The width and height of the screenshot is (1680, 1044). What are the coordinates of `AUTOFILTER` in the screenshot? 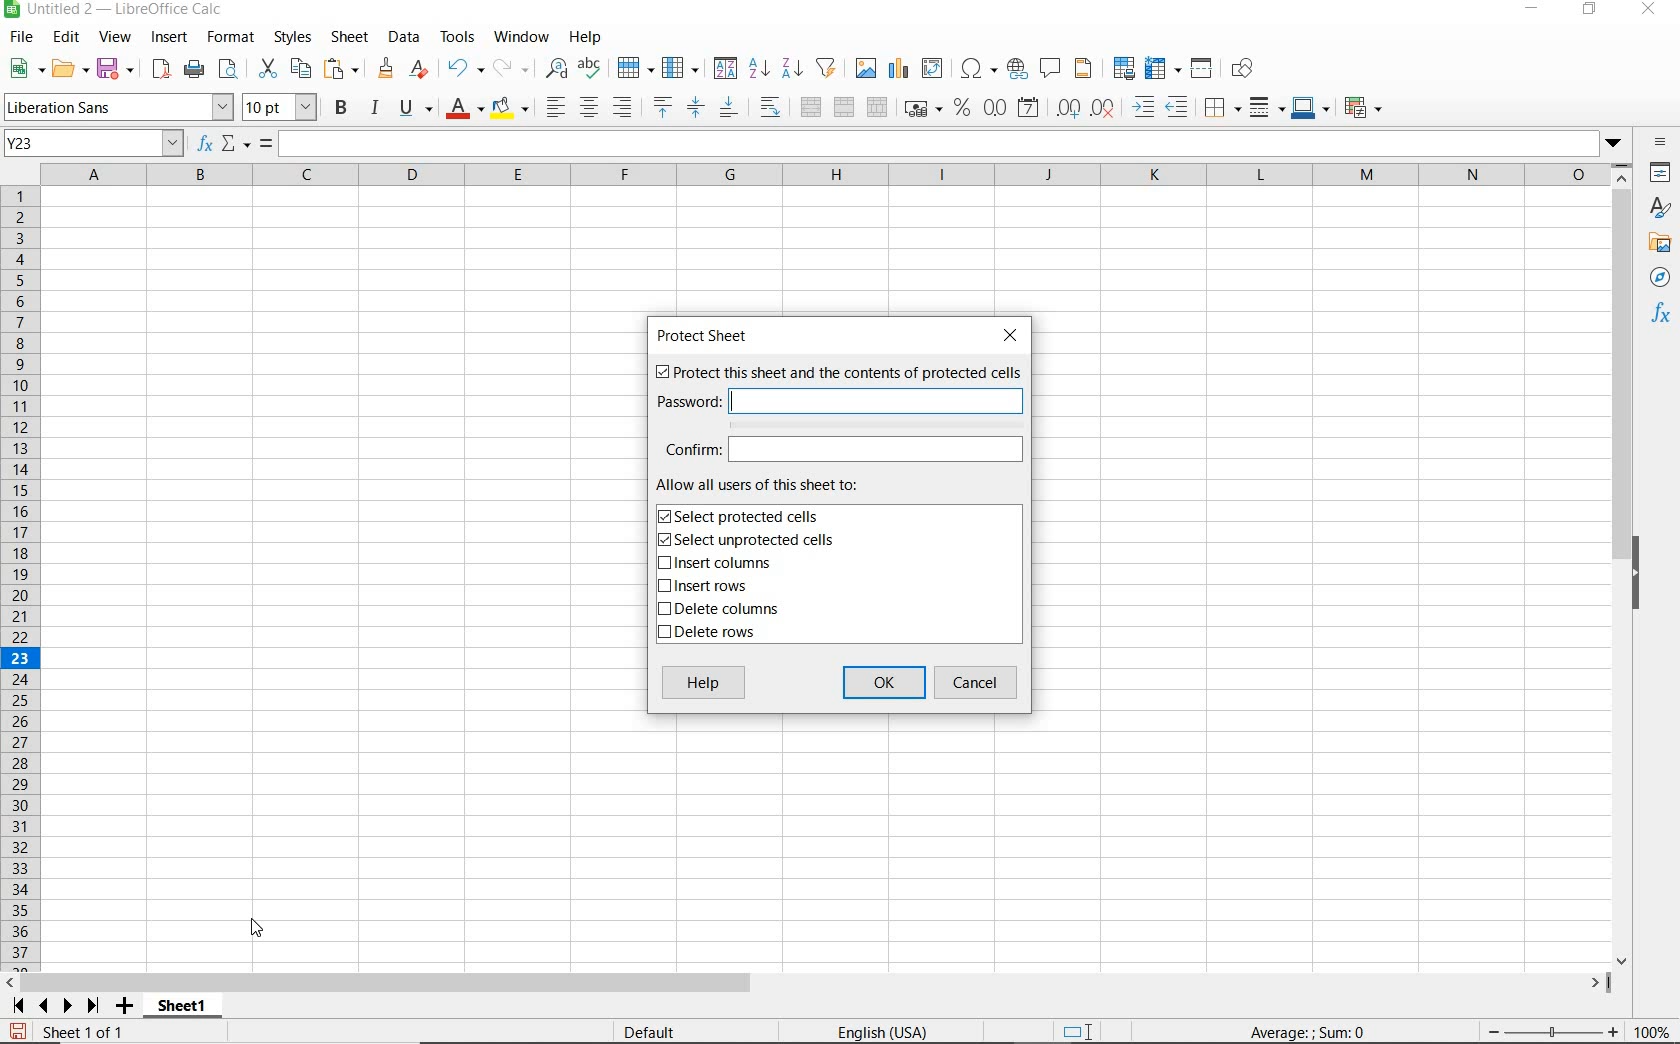 It's located at (827, 67).